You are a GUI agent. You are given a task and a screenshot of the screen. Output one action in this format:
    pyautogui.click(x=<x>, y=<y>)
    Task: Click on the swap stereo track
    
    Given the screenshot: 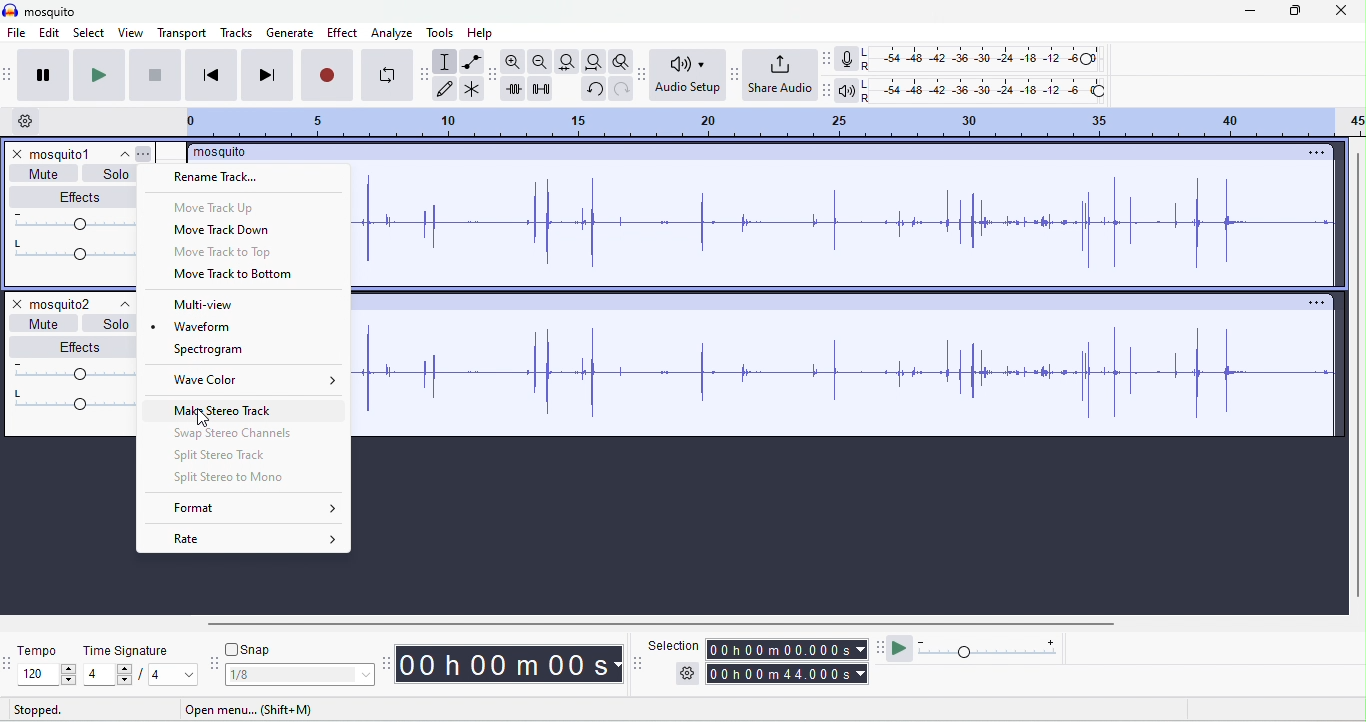 What is the action you would take?
    pyautogui.click(x=238, y=434)
    